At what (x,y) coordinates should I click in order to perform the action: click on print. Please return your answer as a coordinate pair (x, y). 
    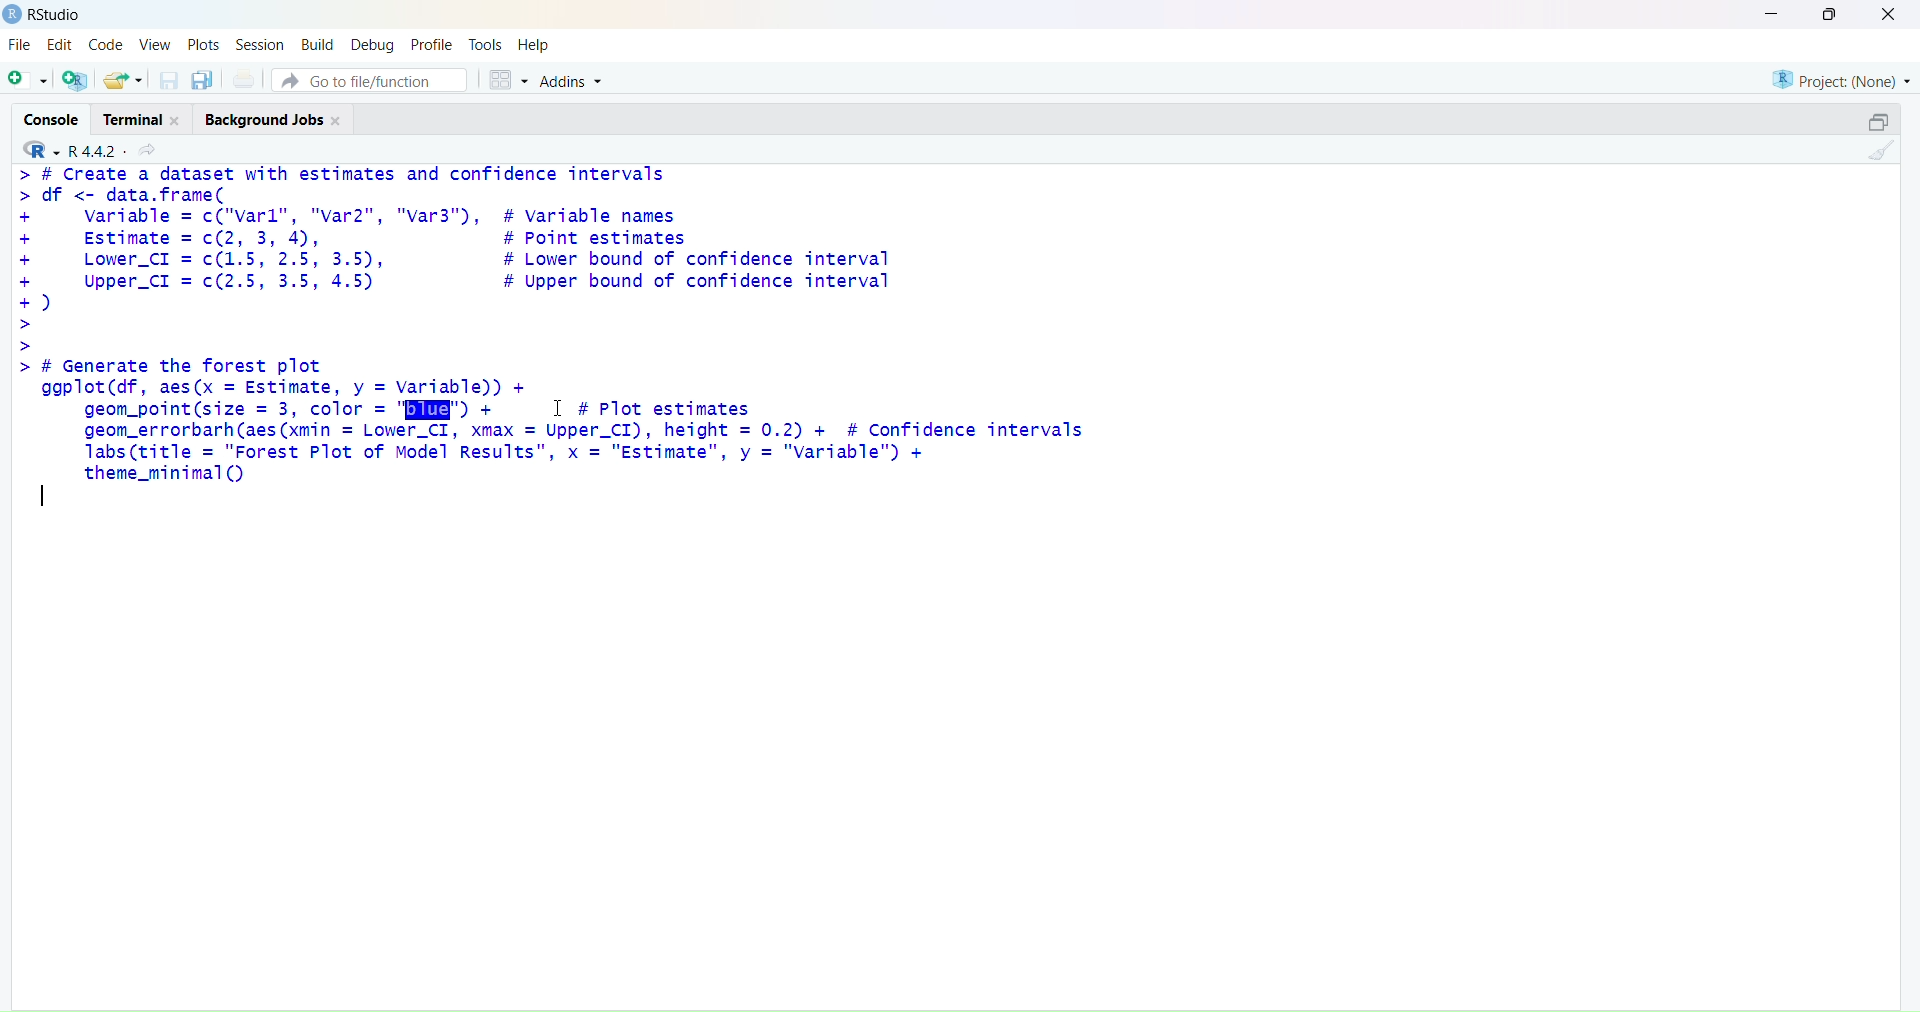
    Looking at the image, I should click on (243, 80).